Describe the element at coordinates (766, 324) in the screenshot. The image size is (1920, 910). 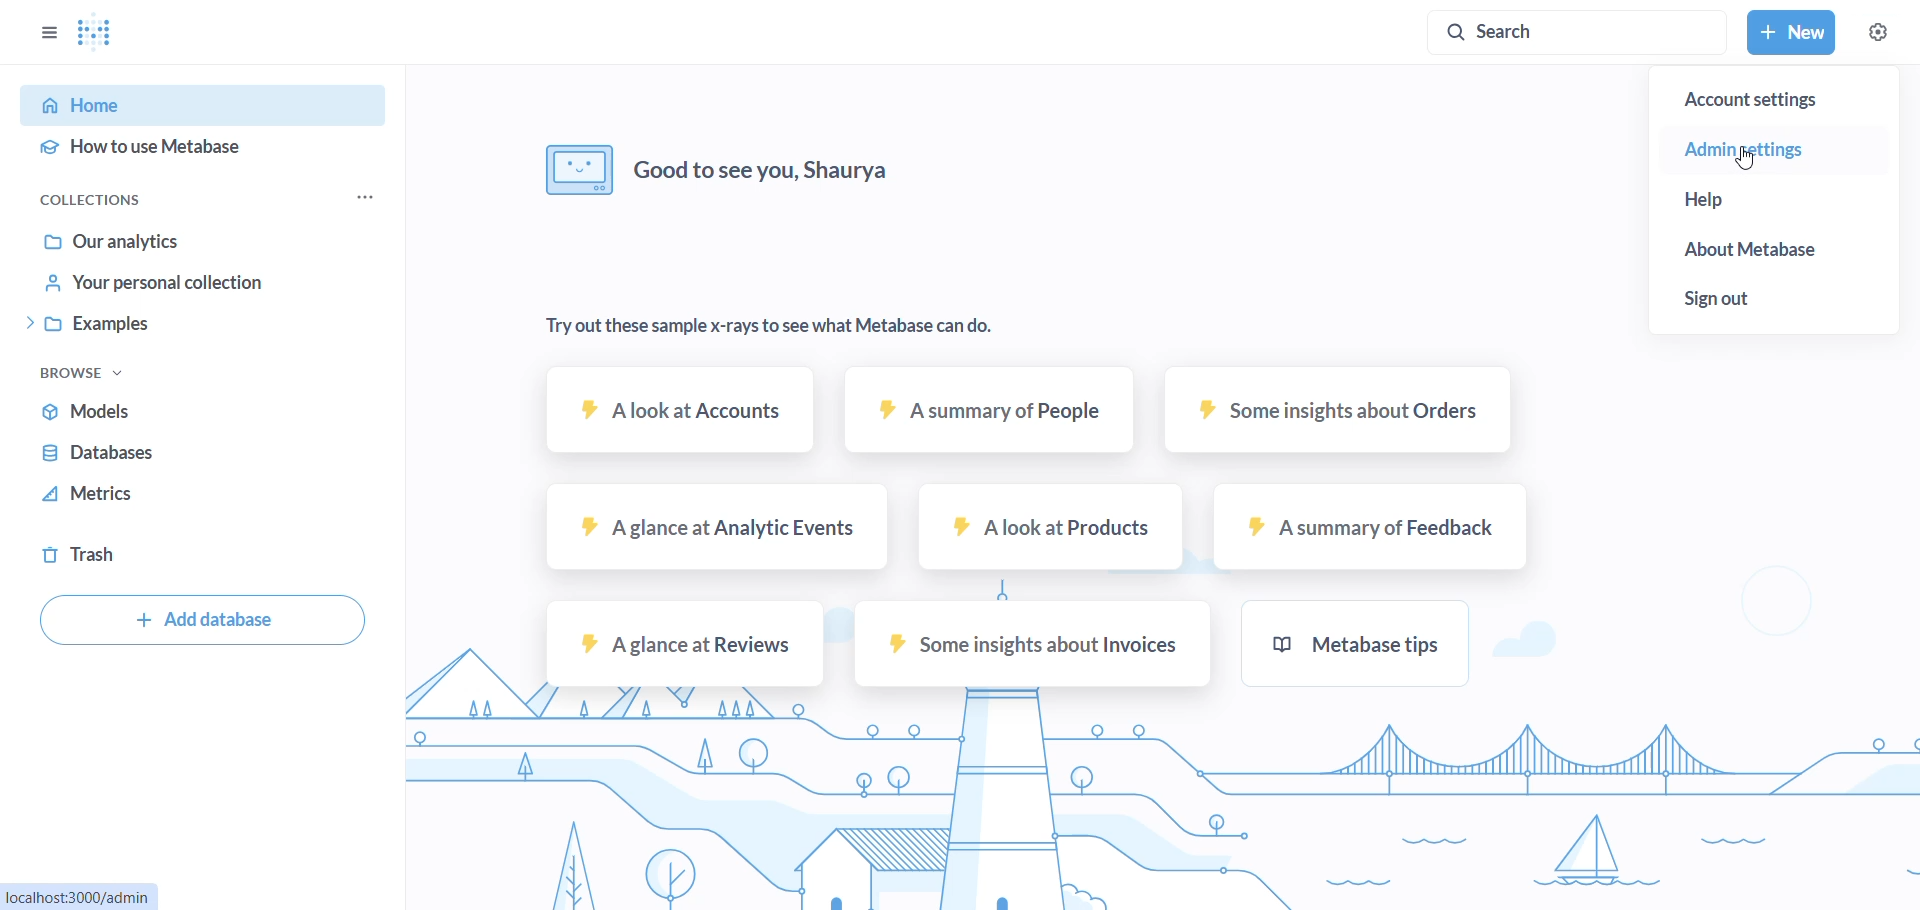
I see `Try out these sample x-rays to see what Metabase can do.` at that location.